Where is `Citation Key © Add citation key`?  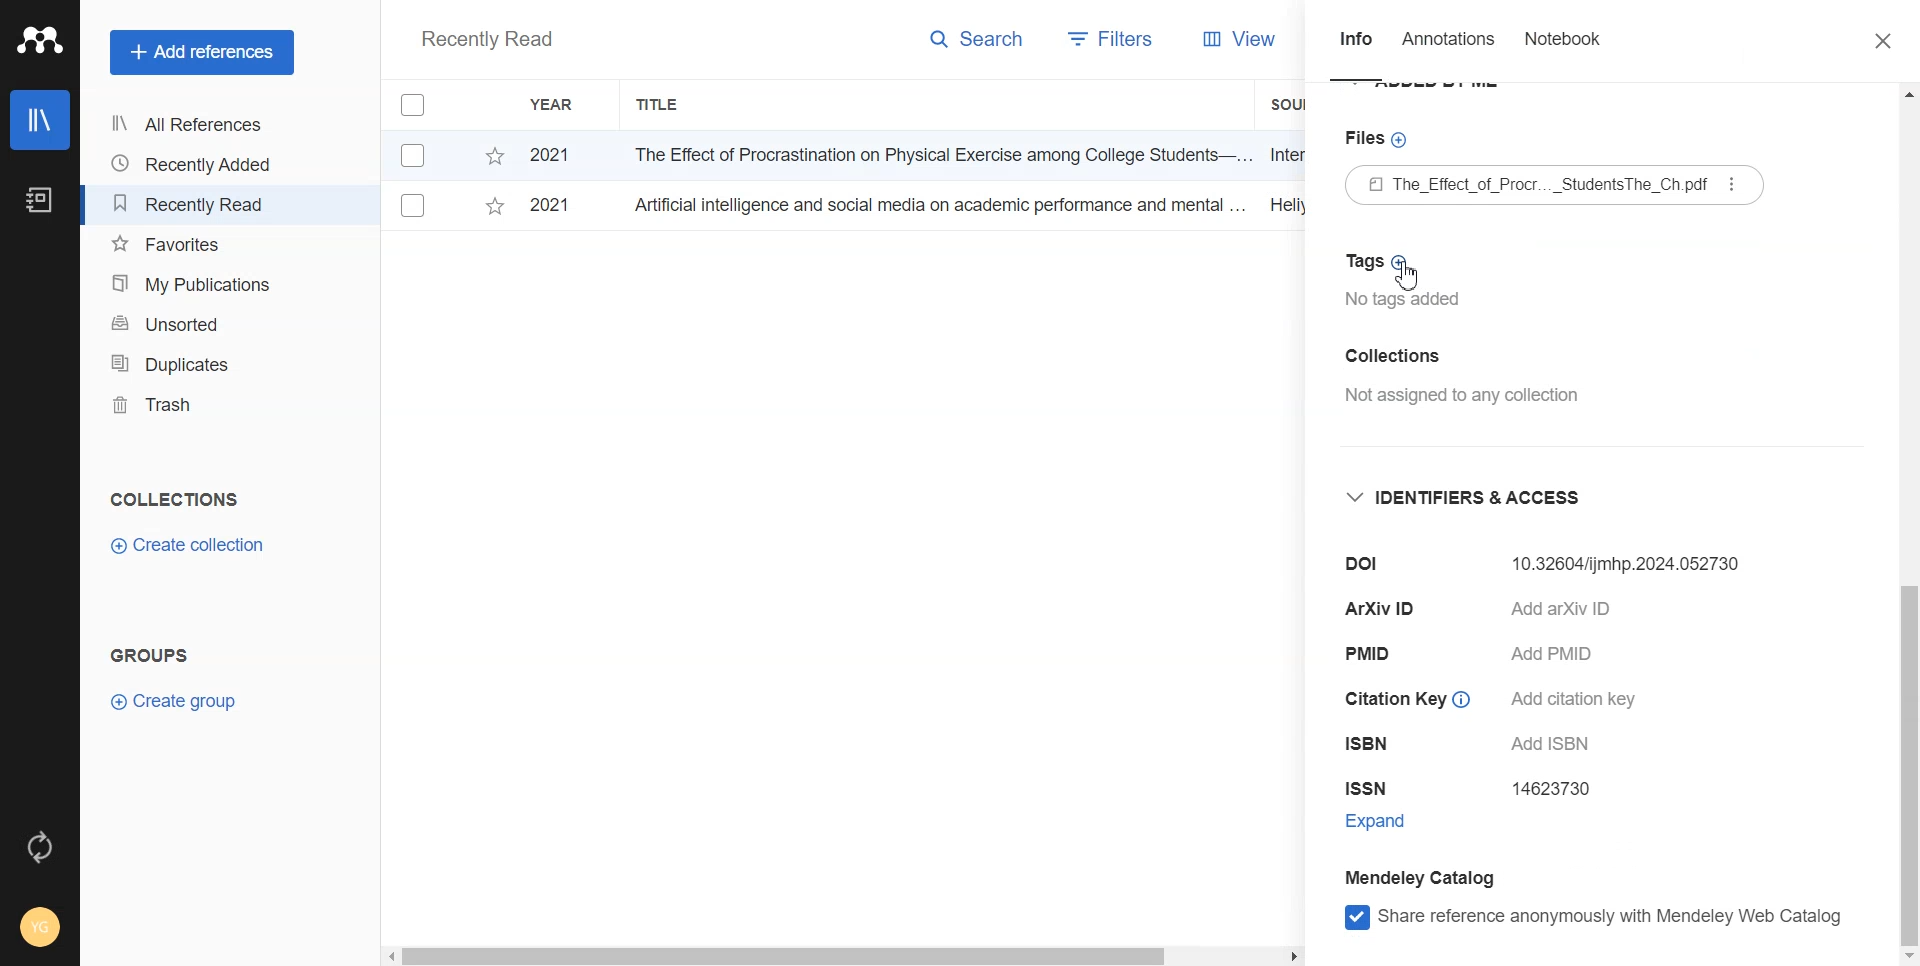 Citation Key © Add citation key is located at coordinates (1492, 703).